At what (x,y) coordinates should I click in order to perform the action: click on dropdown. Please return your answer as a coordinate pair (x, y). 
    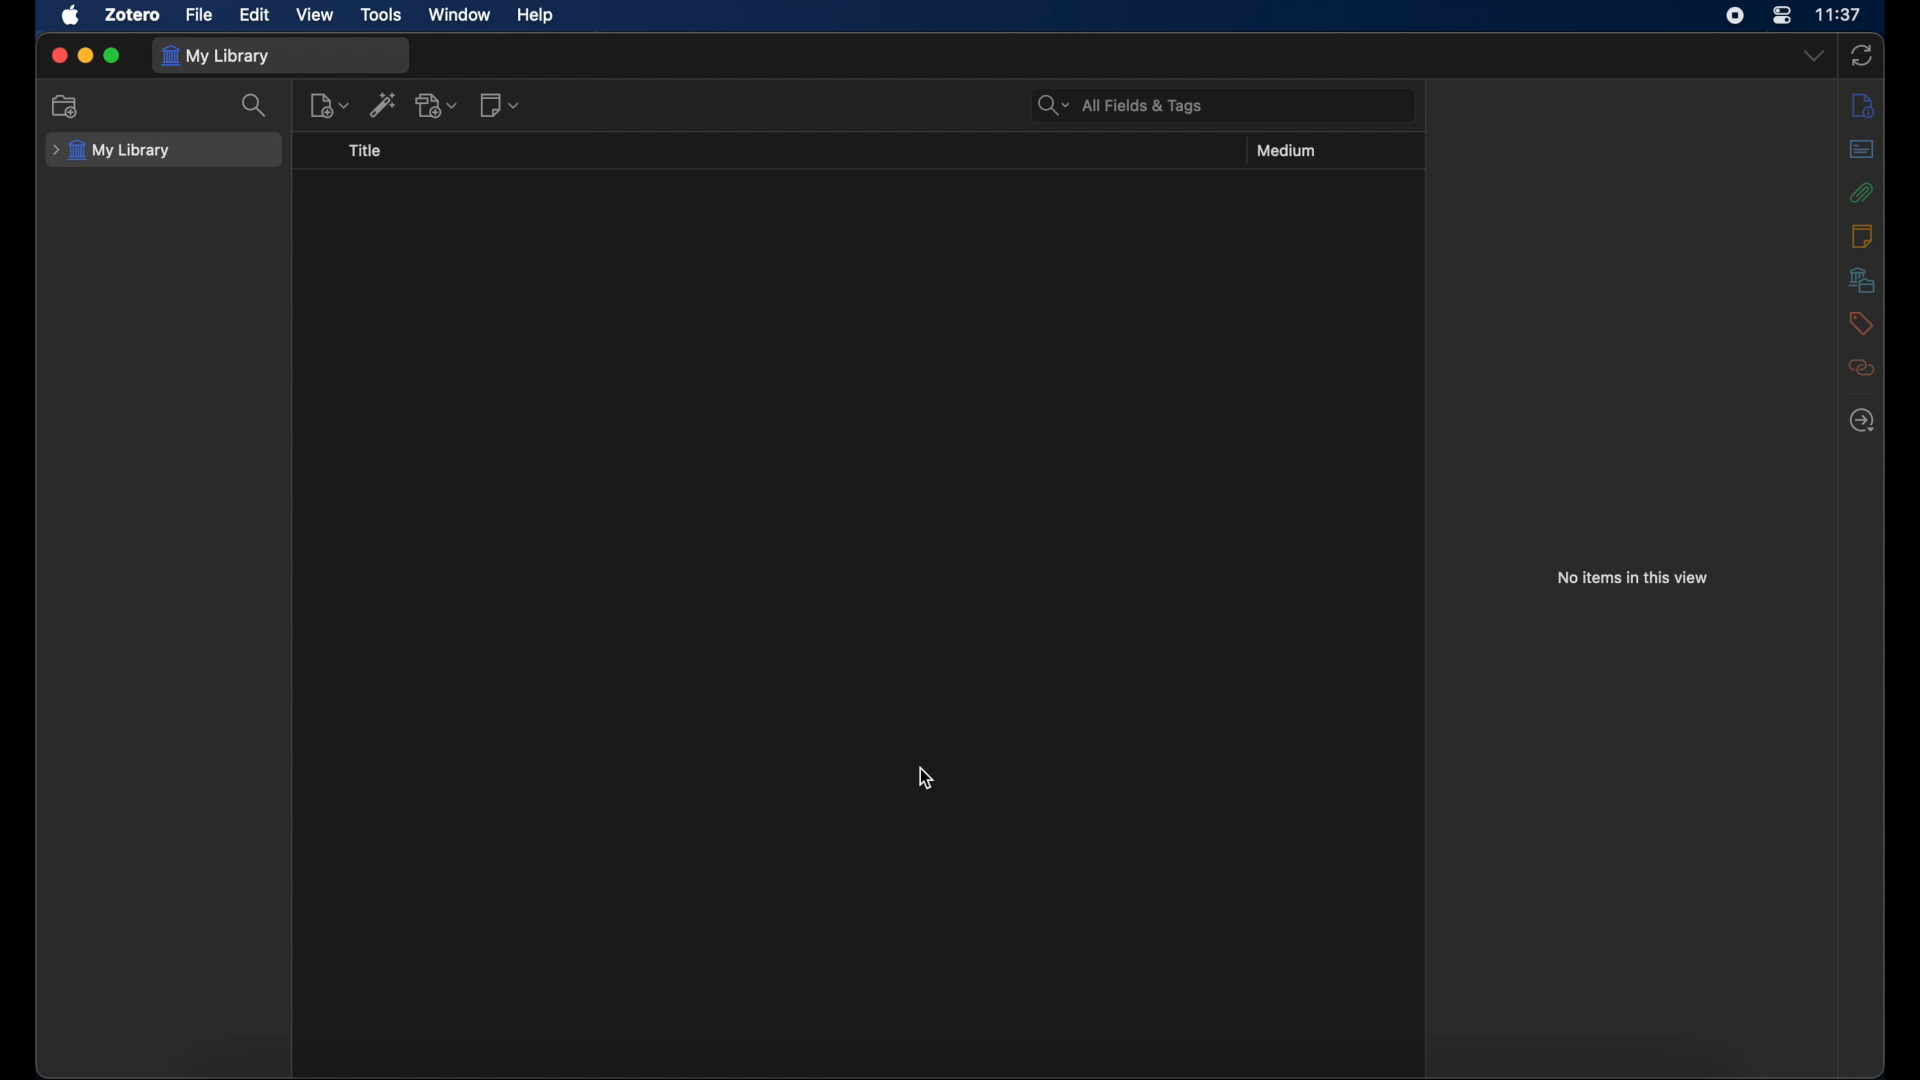
    Looking at the image, I should click on (1812, 54).